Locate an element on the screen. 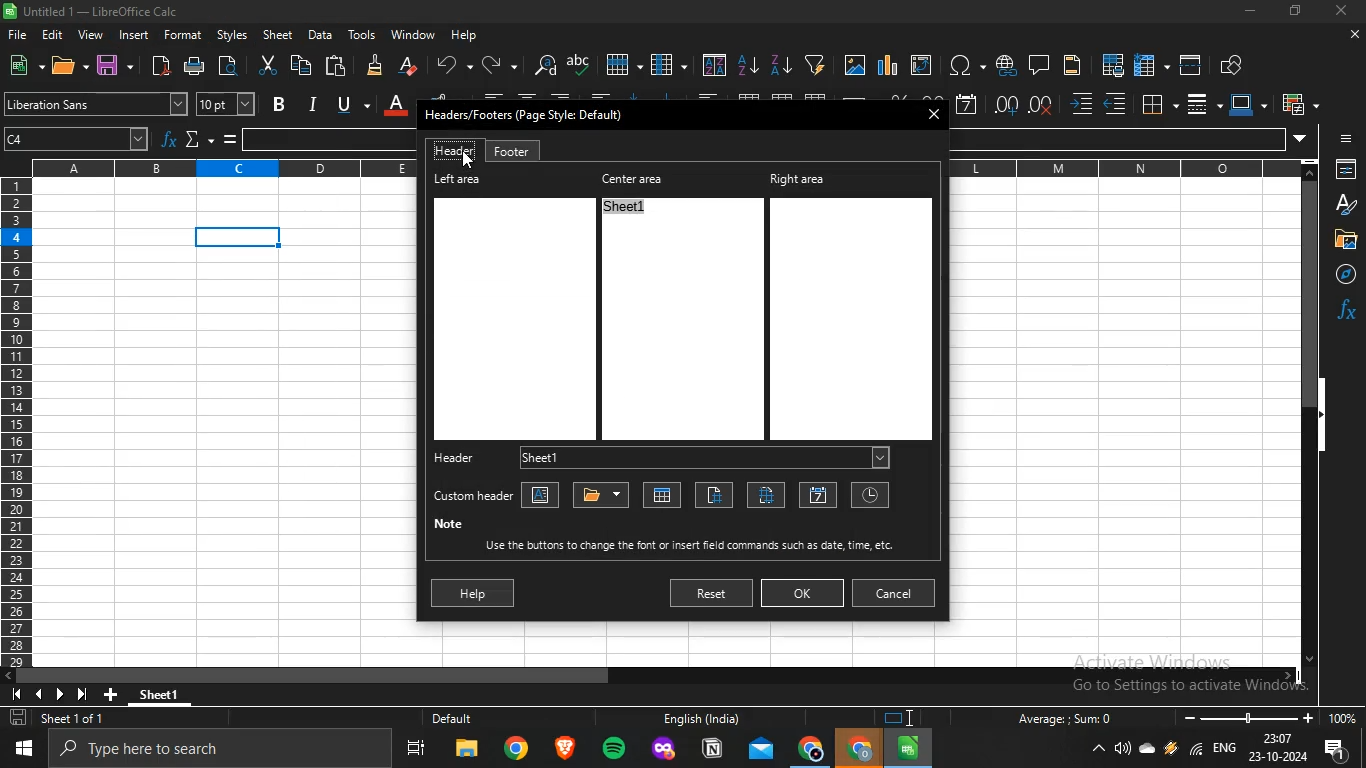  print is located at coordinates (197, 66).